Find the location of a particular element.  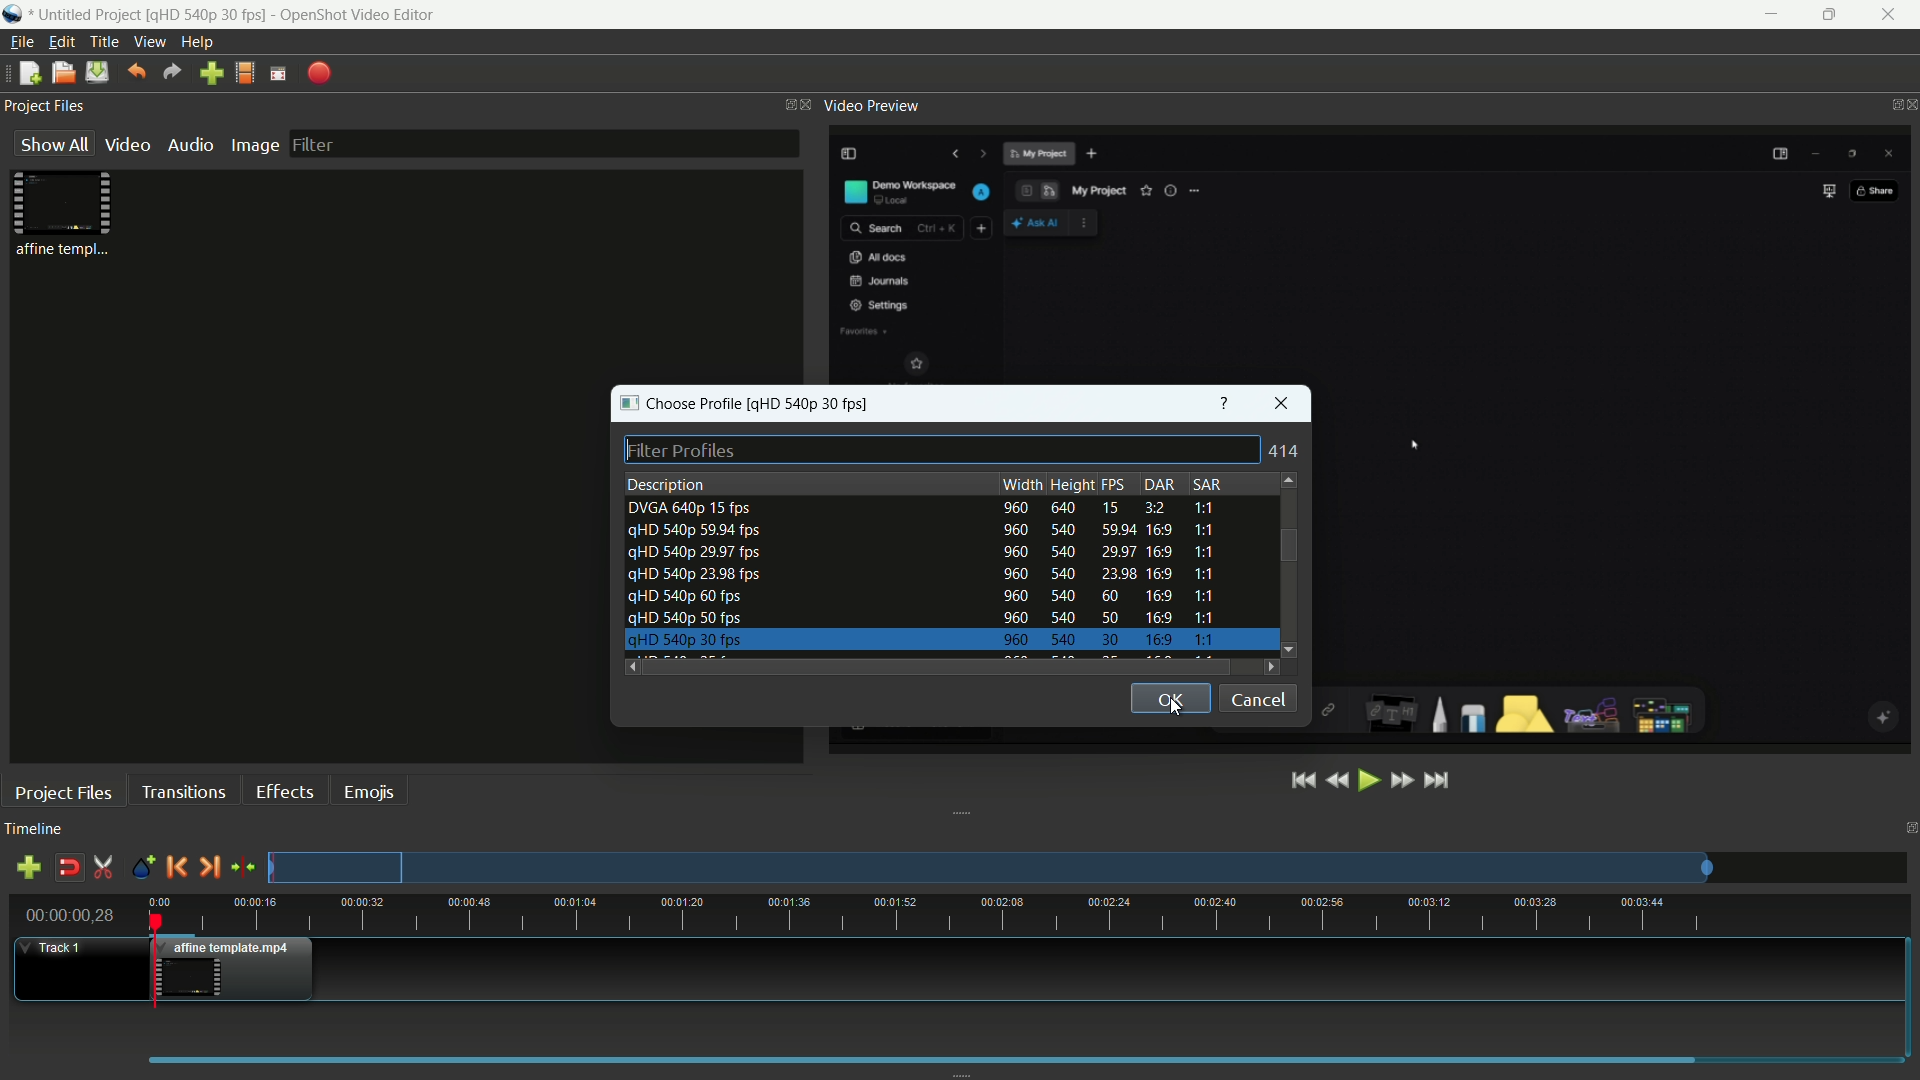

cancel is located at coordinates (1258, 700).